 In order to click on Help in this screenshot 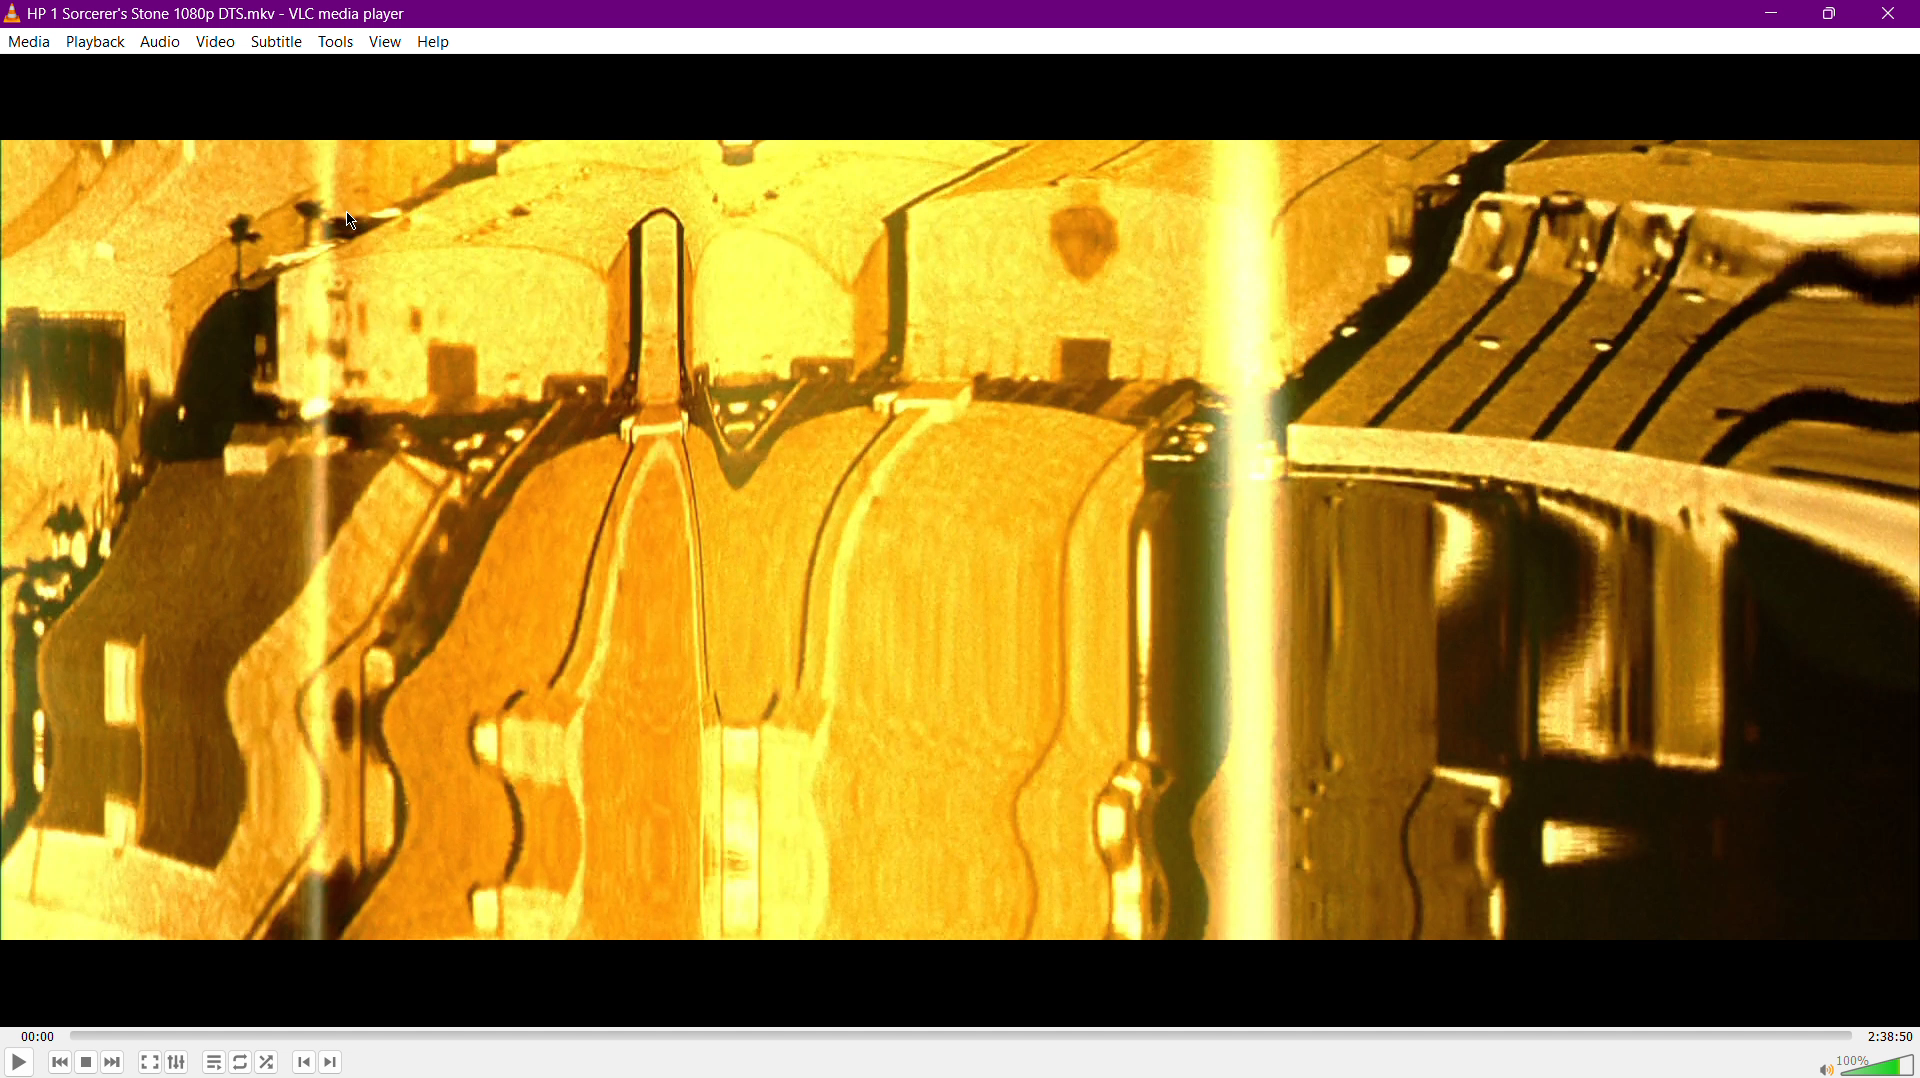, I will do `click(433, 41)`.